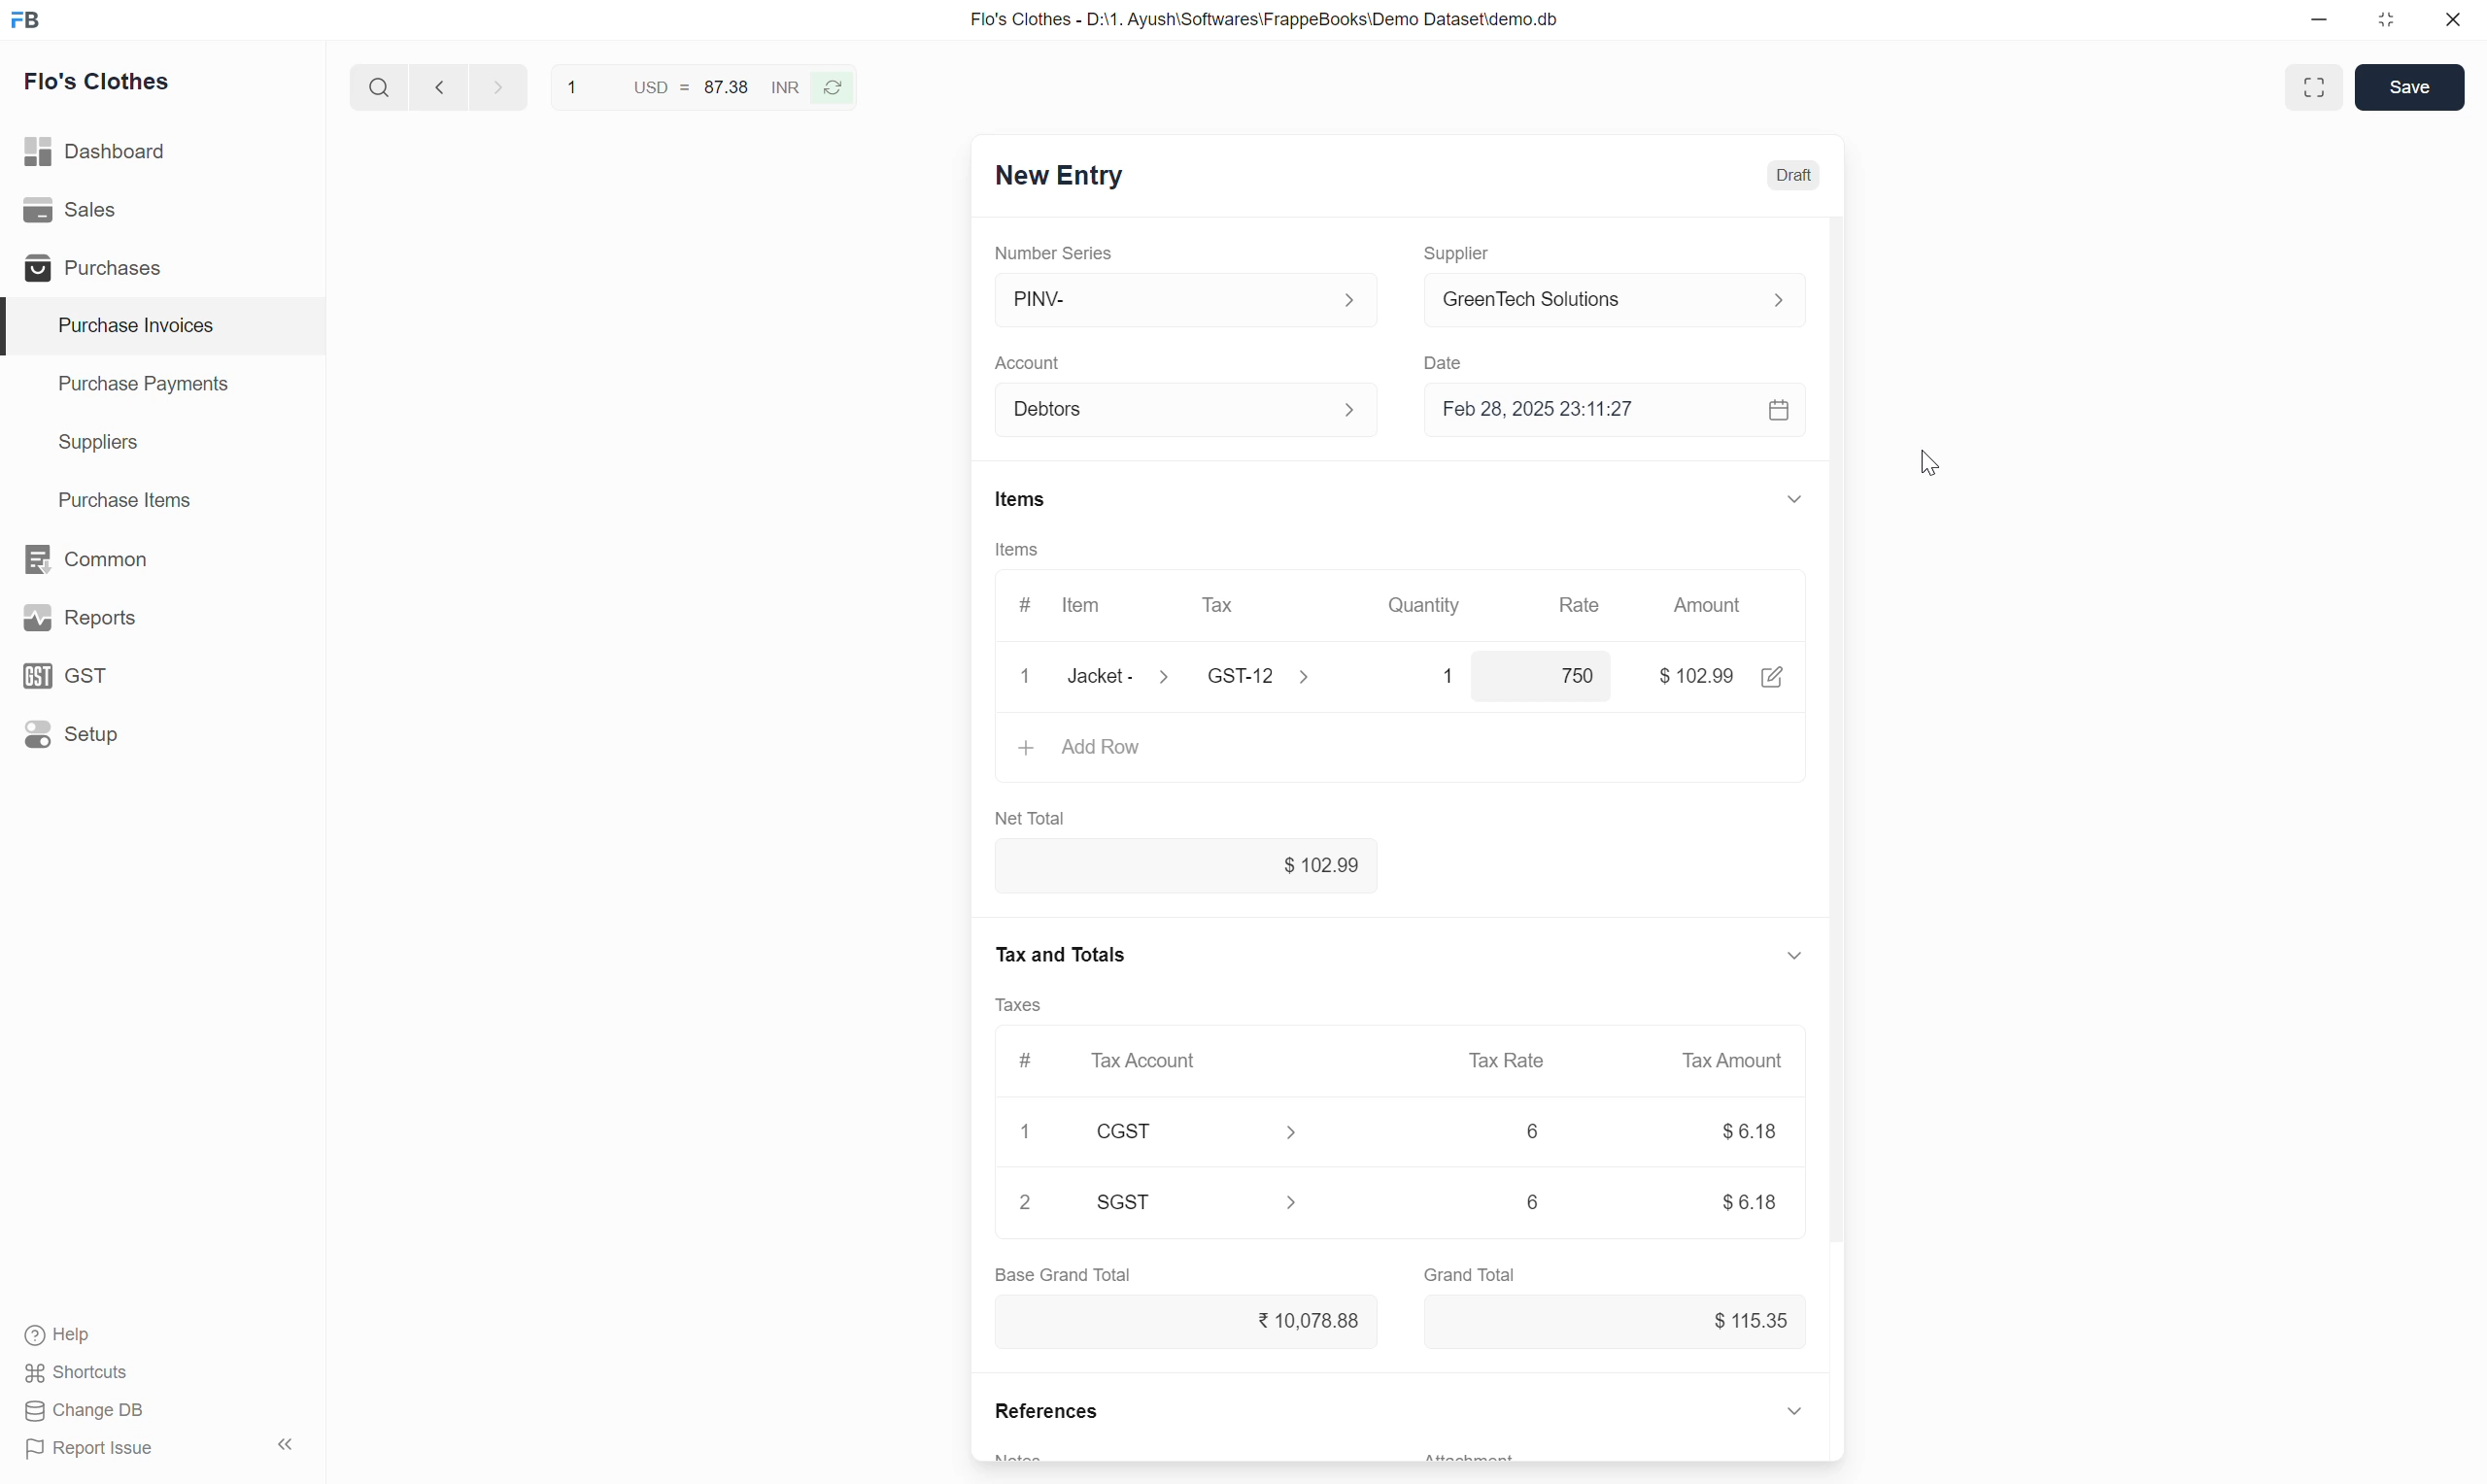 The width and height of the screenshot is (2487, 1484). I want to click on Taxes, so click(1017, 1005).